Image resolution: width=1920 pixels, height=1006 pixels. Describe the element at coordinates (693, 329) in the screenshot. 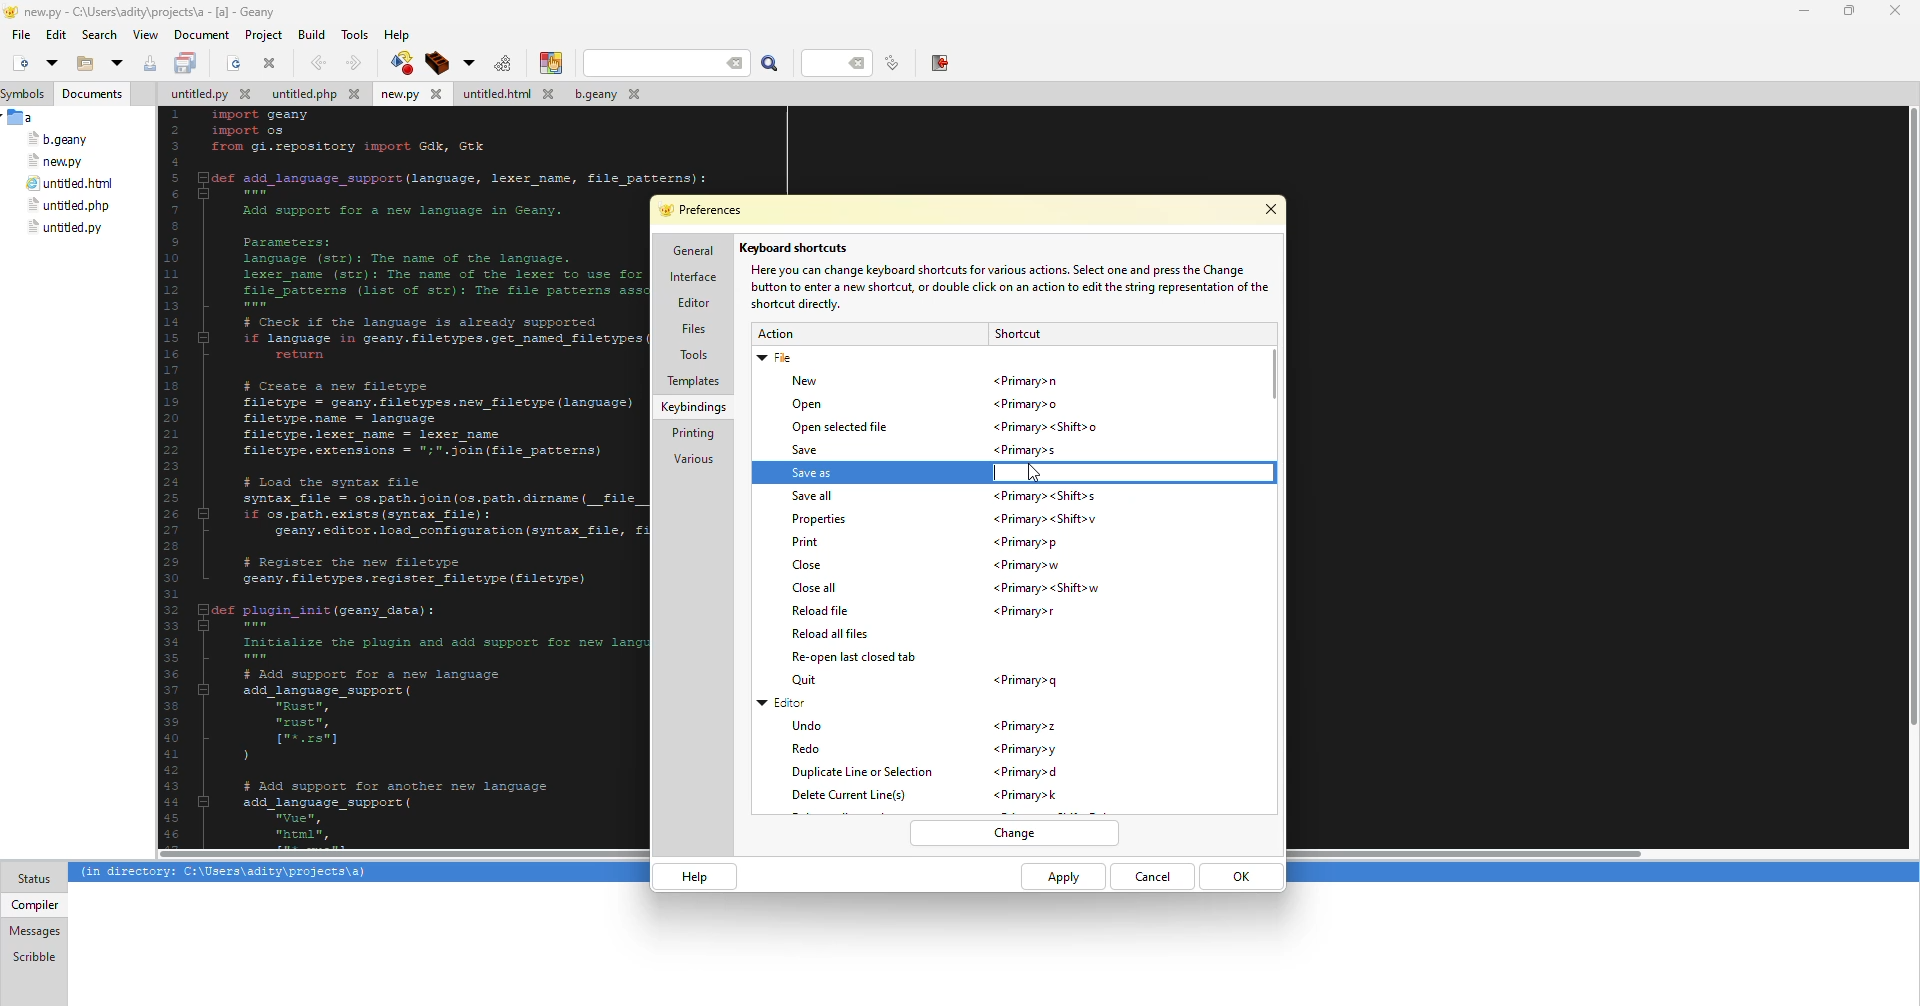

I see `files` at that location.